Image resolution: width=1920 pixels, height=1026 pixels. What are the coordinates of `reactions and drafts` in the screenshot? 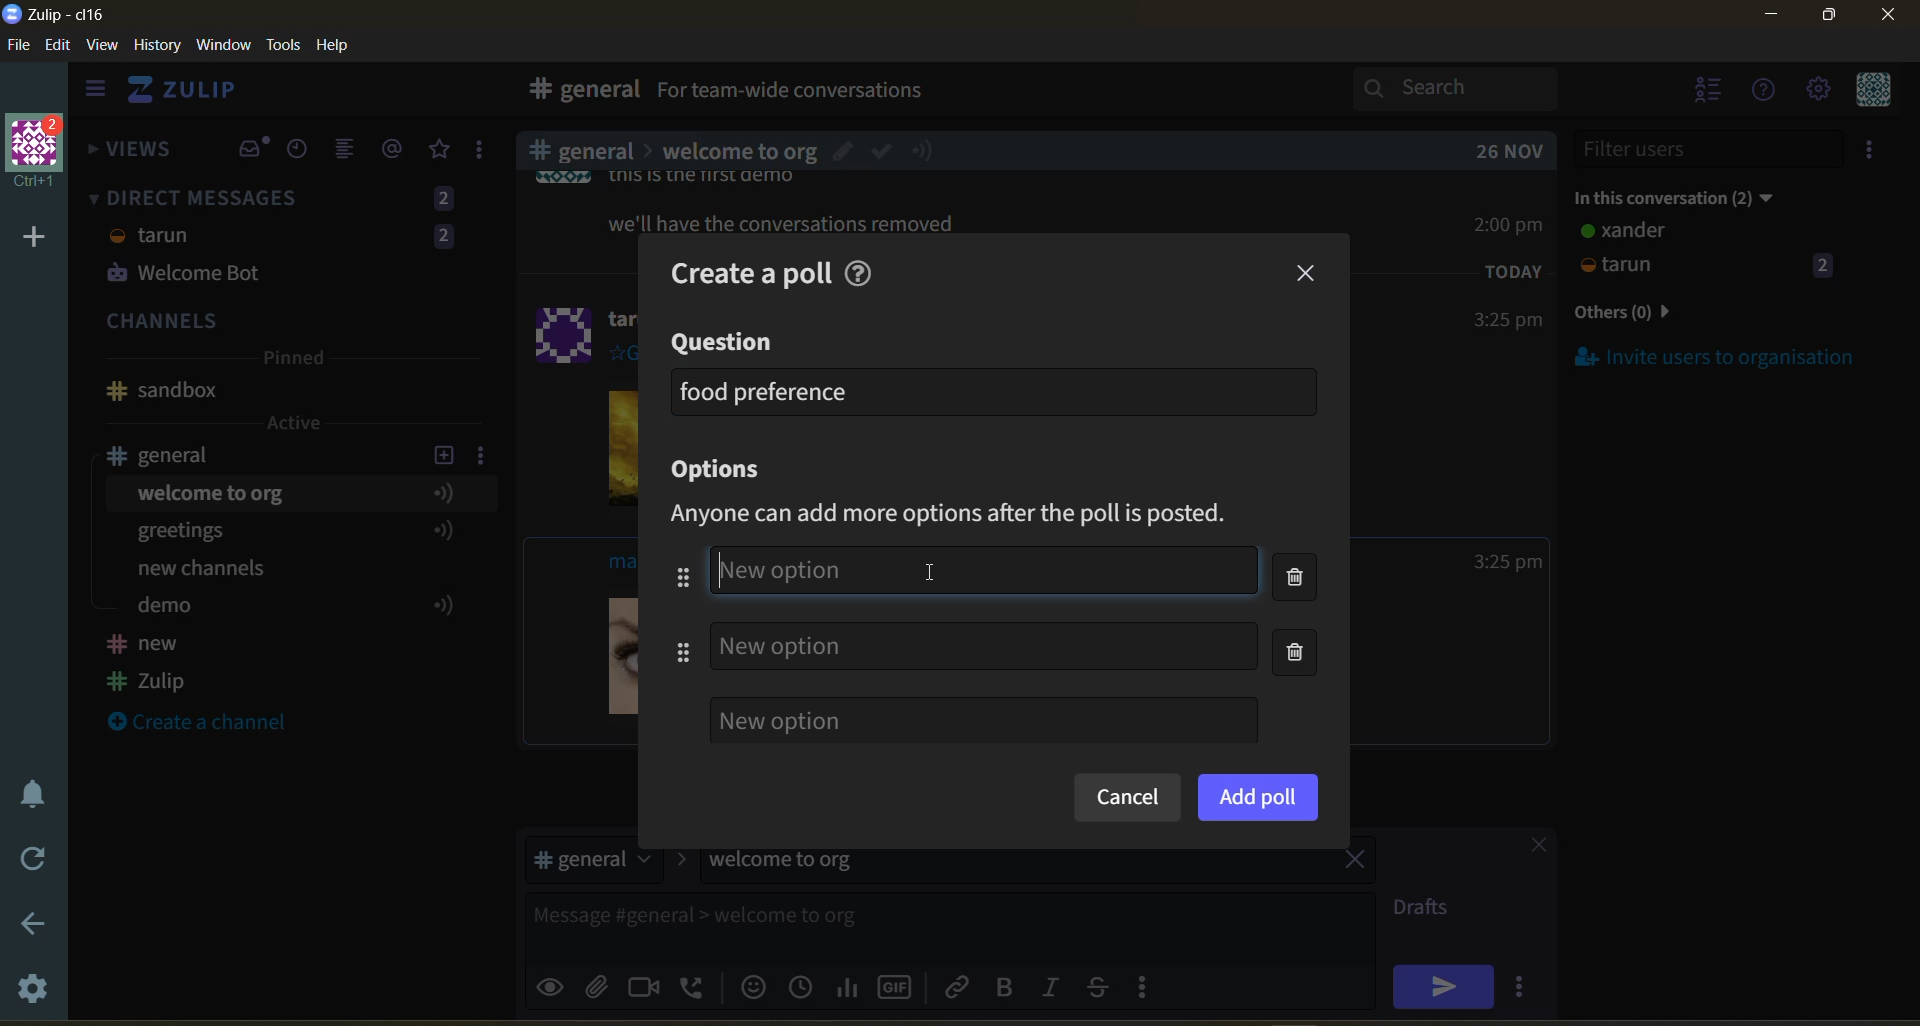 It's located at (487, 154).